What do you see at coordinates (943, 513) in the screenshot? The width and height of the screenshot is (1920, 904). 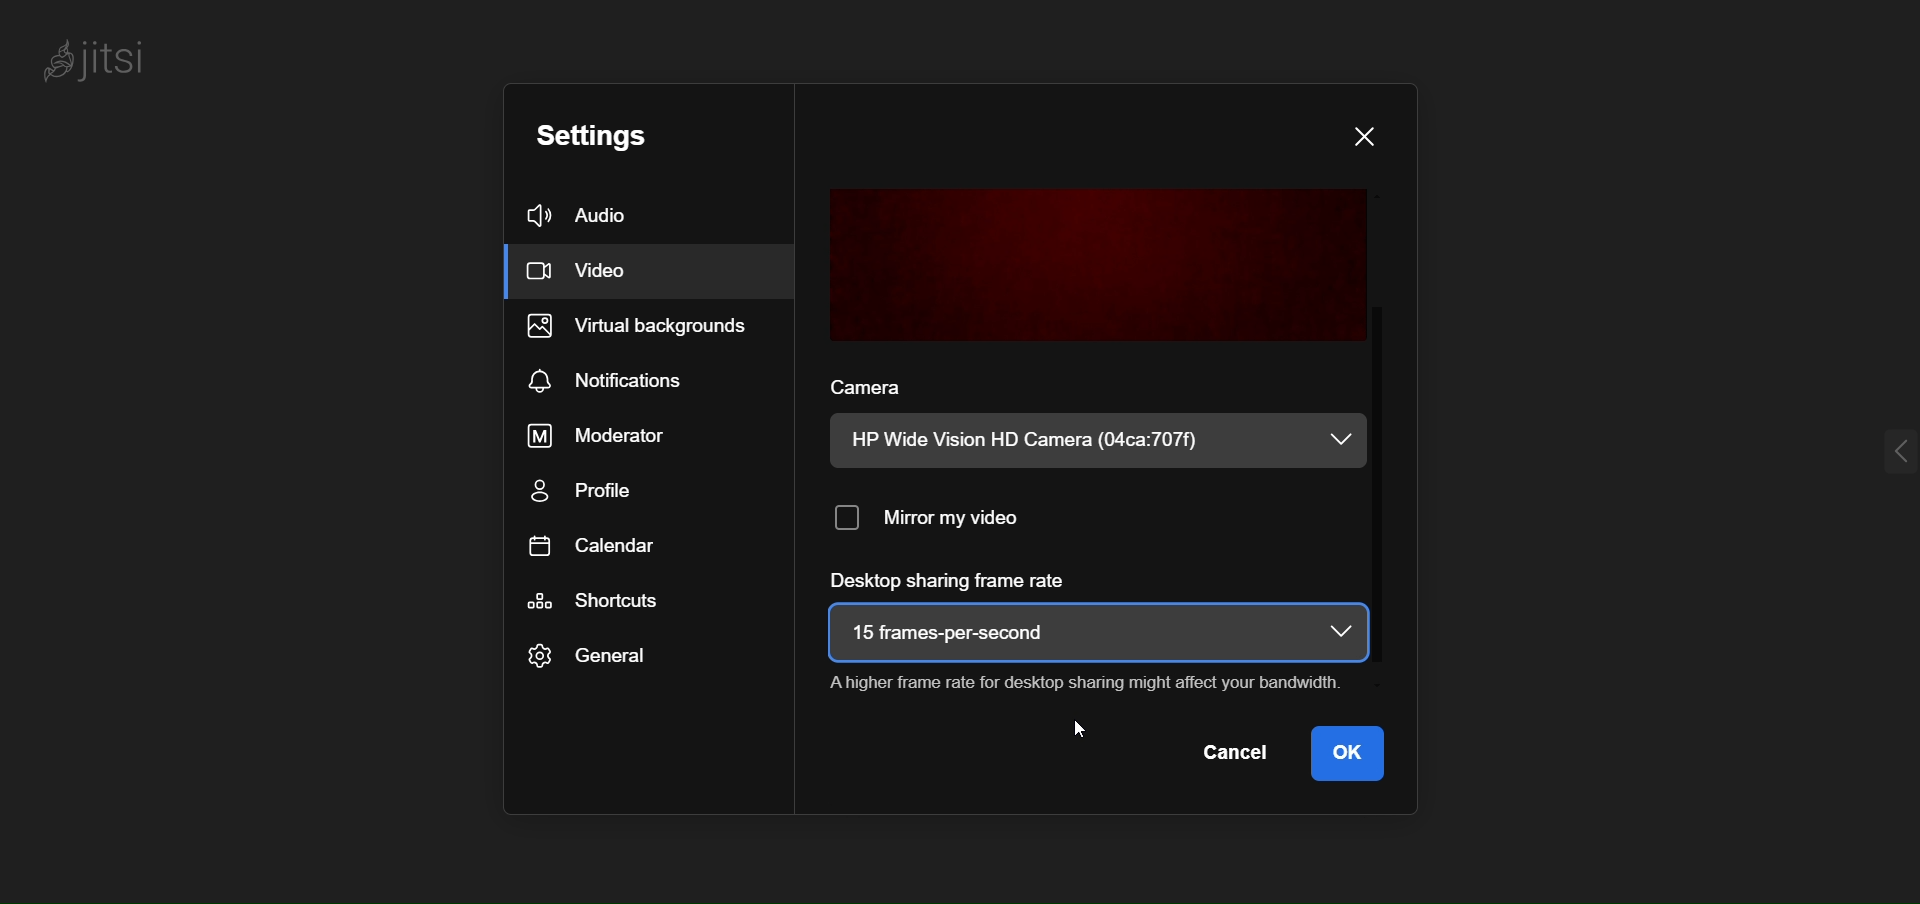 I see `mirror my video` at bounding box center [943, 513].